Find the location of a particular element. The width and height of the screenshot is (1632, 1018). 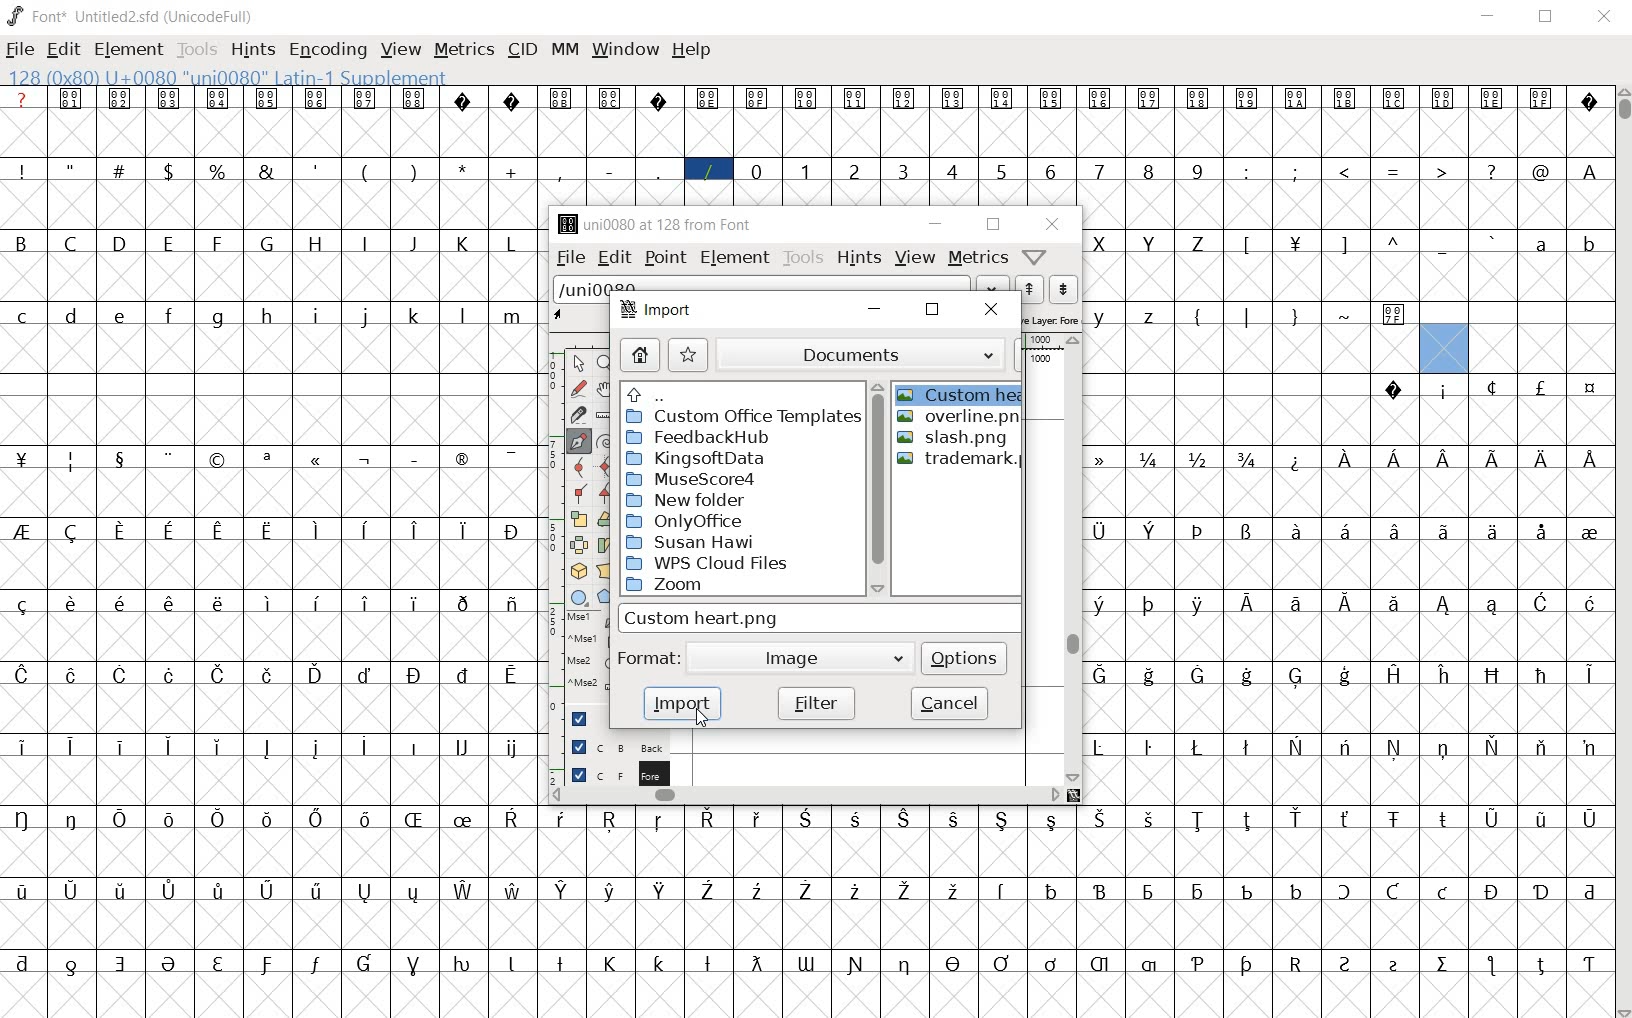

glyph is located at coordinates (1148, 748).